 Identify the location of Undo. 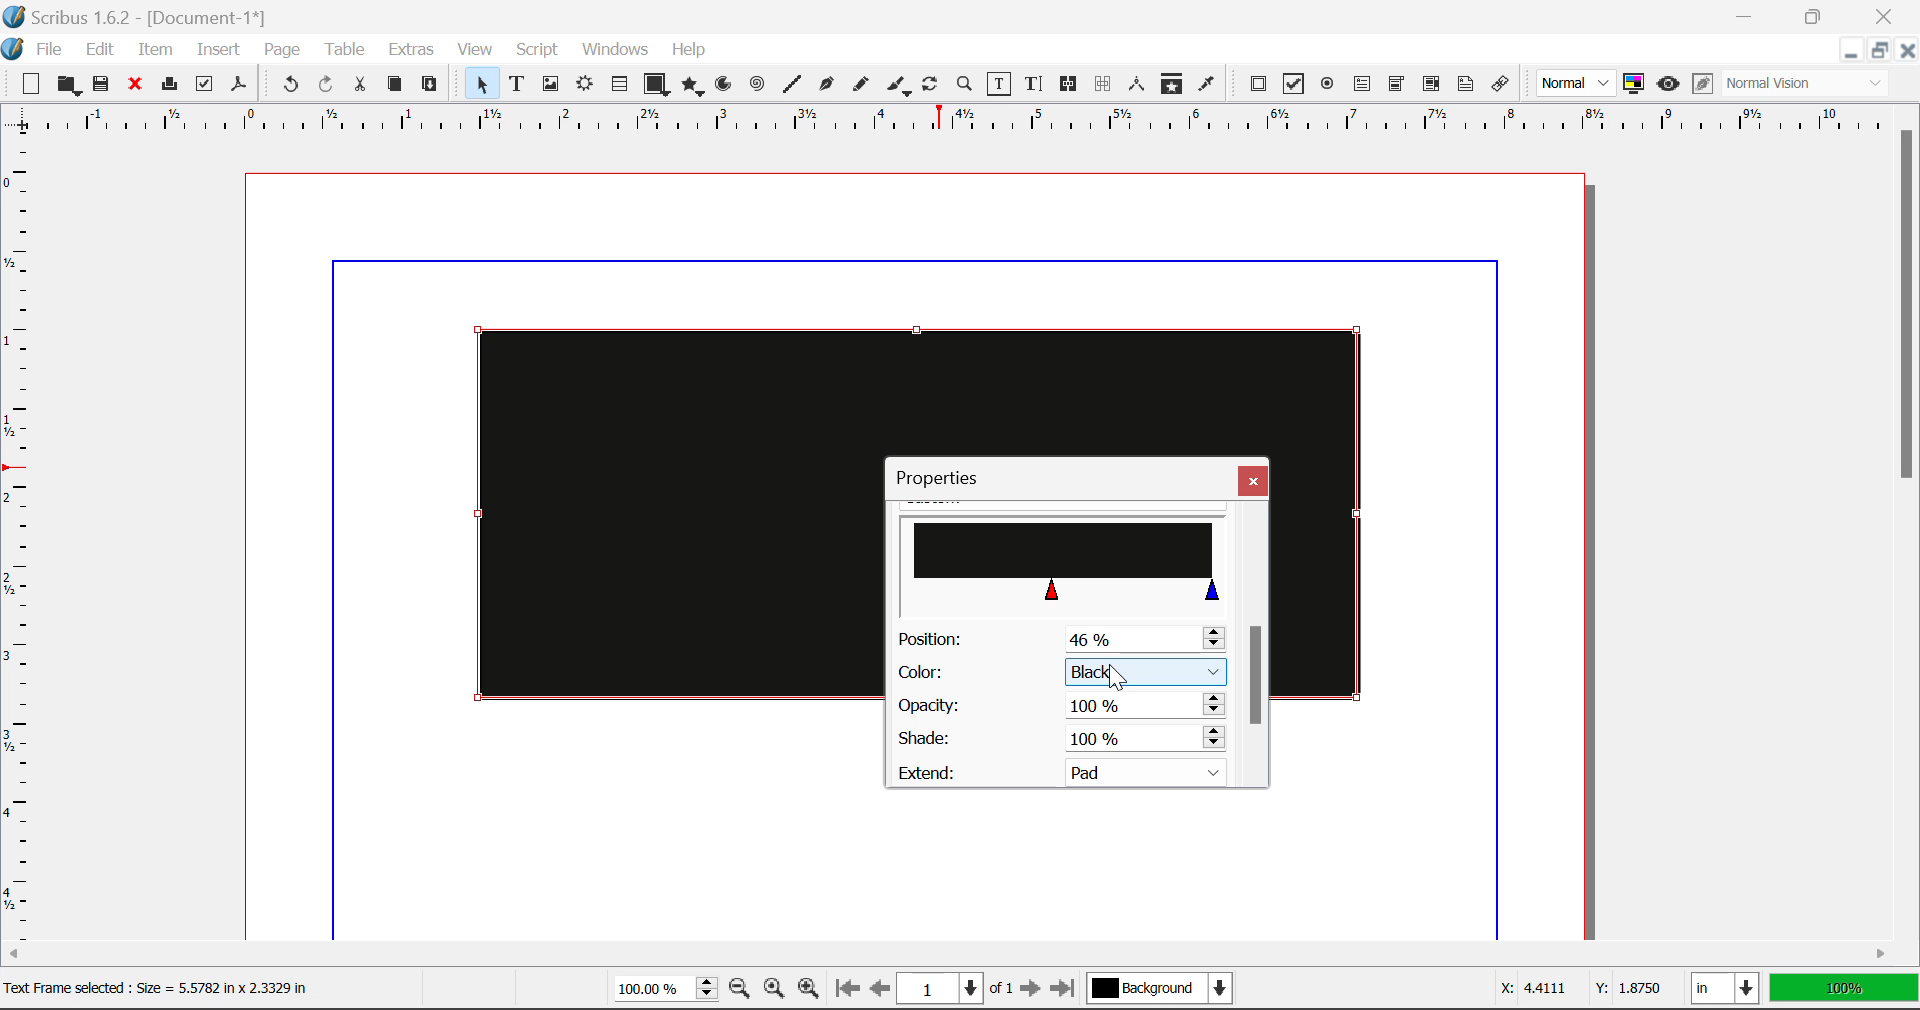
(290, 87).